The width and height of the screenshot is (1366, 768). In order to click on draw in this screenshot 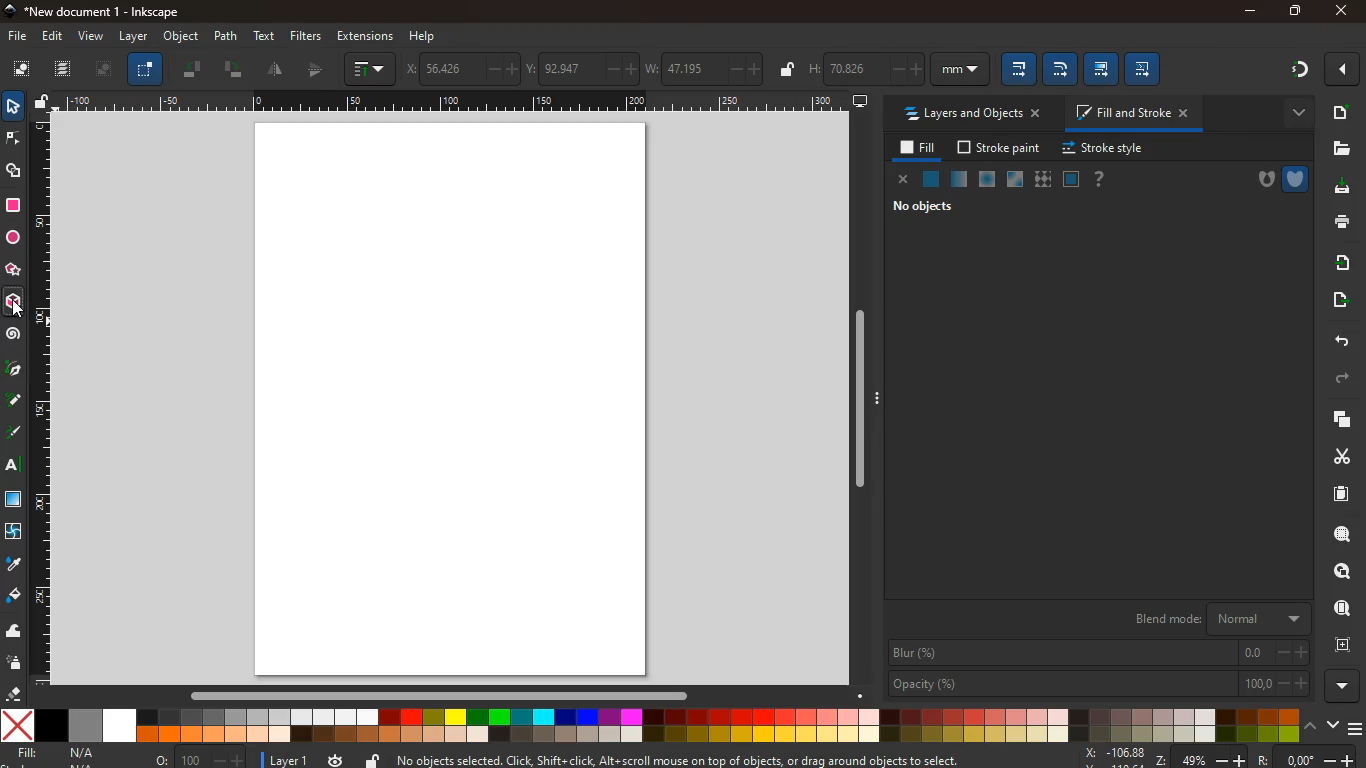, I will do `click(14, 436)`.